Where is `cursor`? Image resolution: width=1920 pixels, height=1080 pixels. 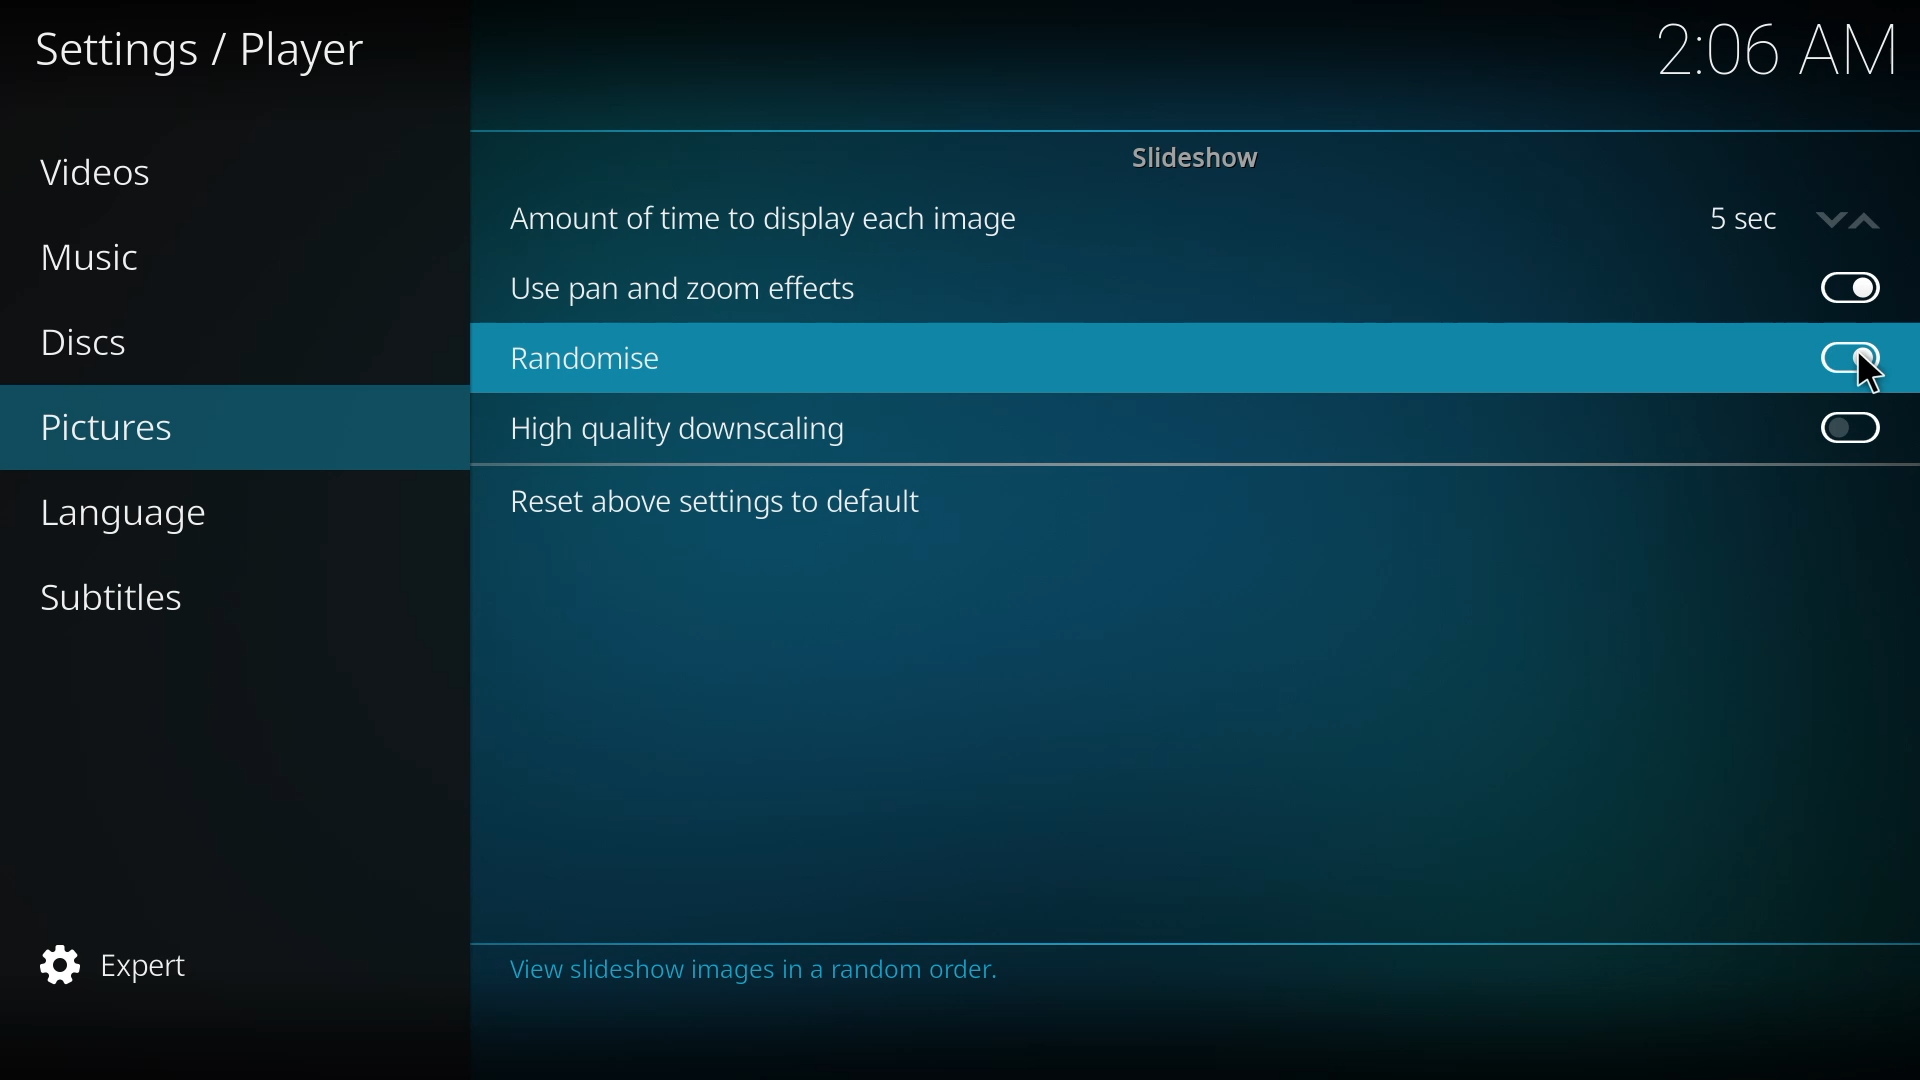 cursor is located at coordinates (1866, 374).